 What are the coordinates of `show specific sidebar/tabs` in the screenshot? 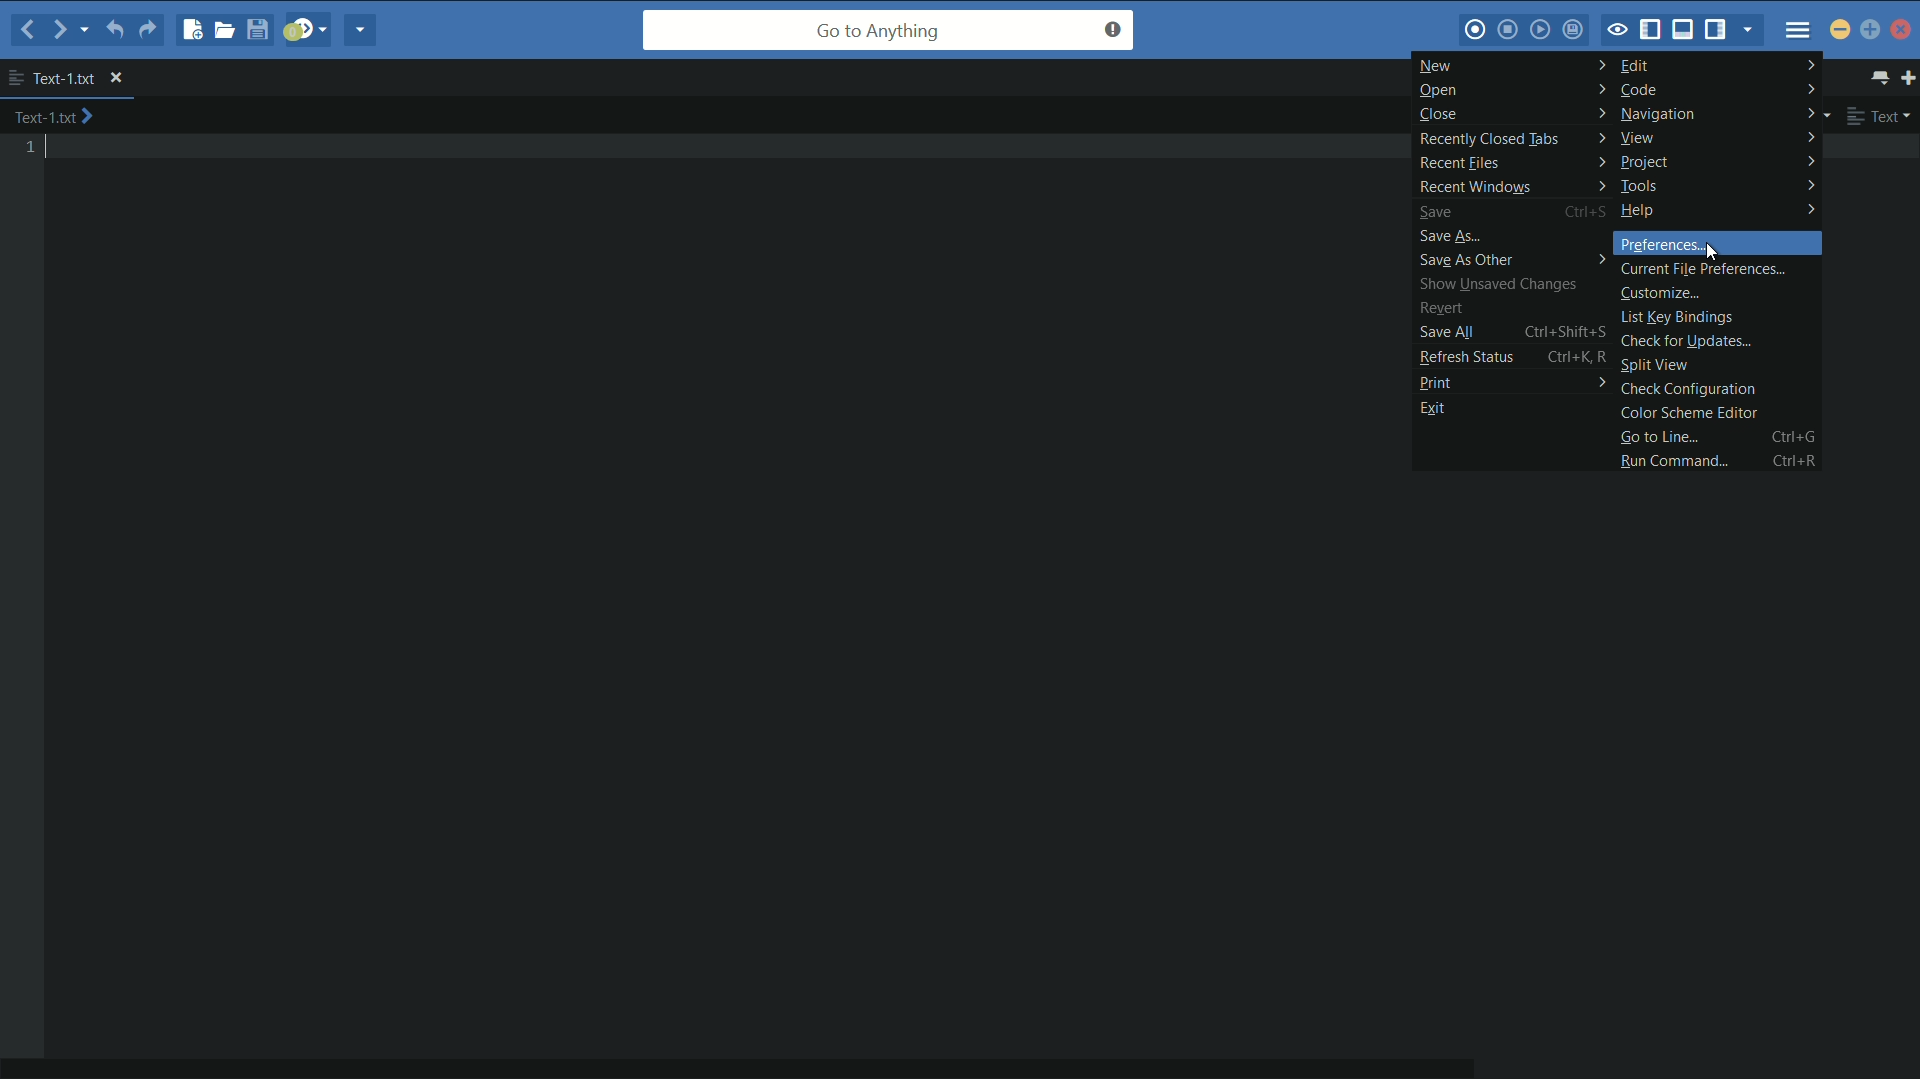 It's located at (1749, 31).